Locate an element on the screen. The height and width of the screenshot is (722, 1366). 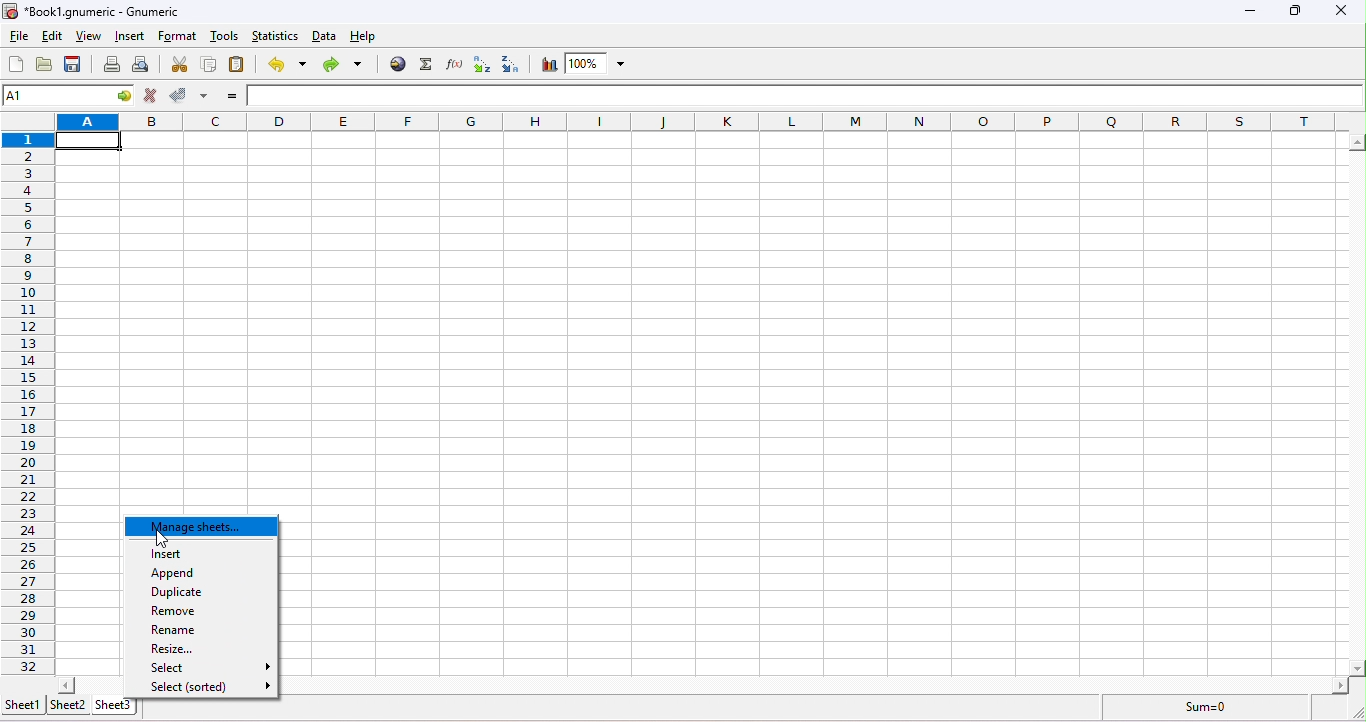
create a new workbook is located at coordinates (15, 64).